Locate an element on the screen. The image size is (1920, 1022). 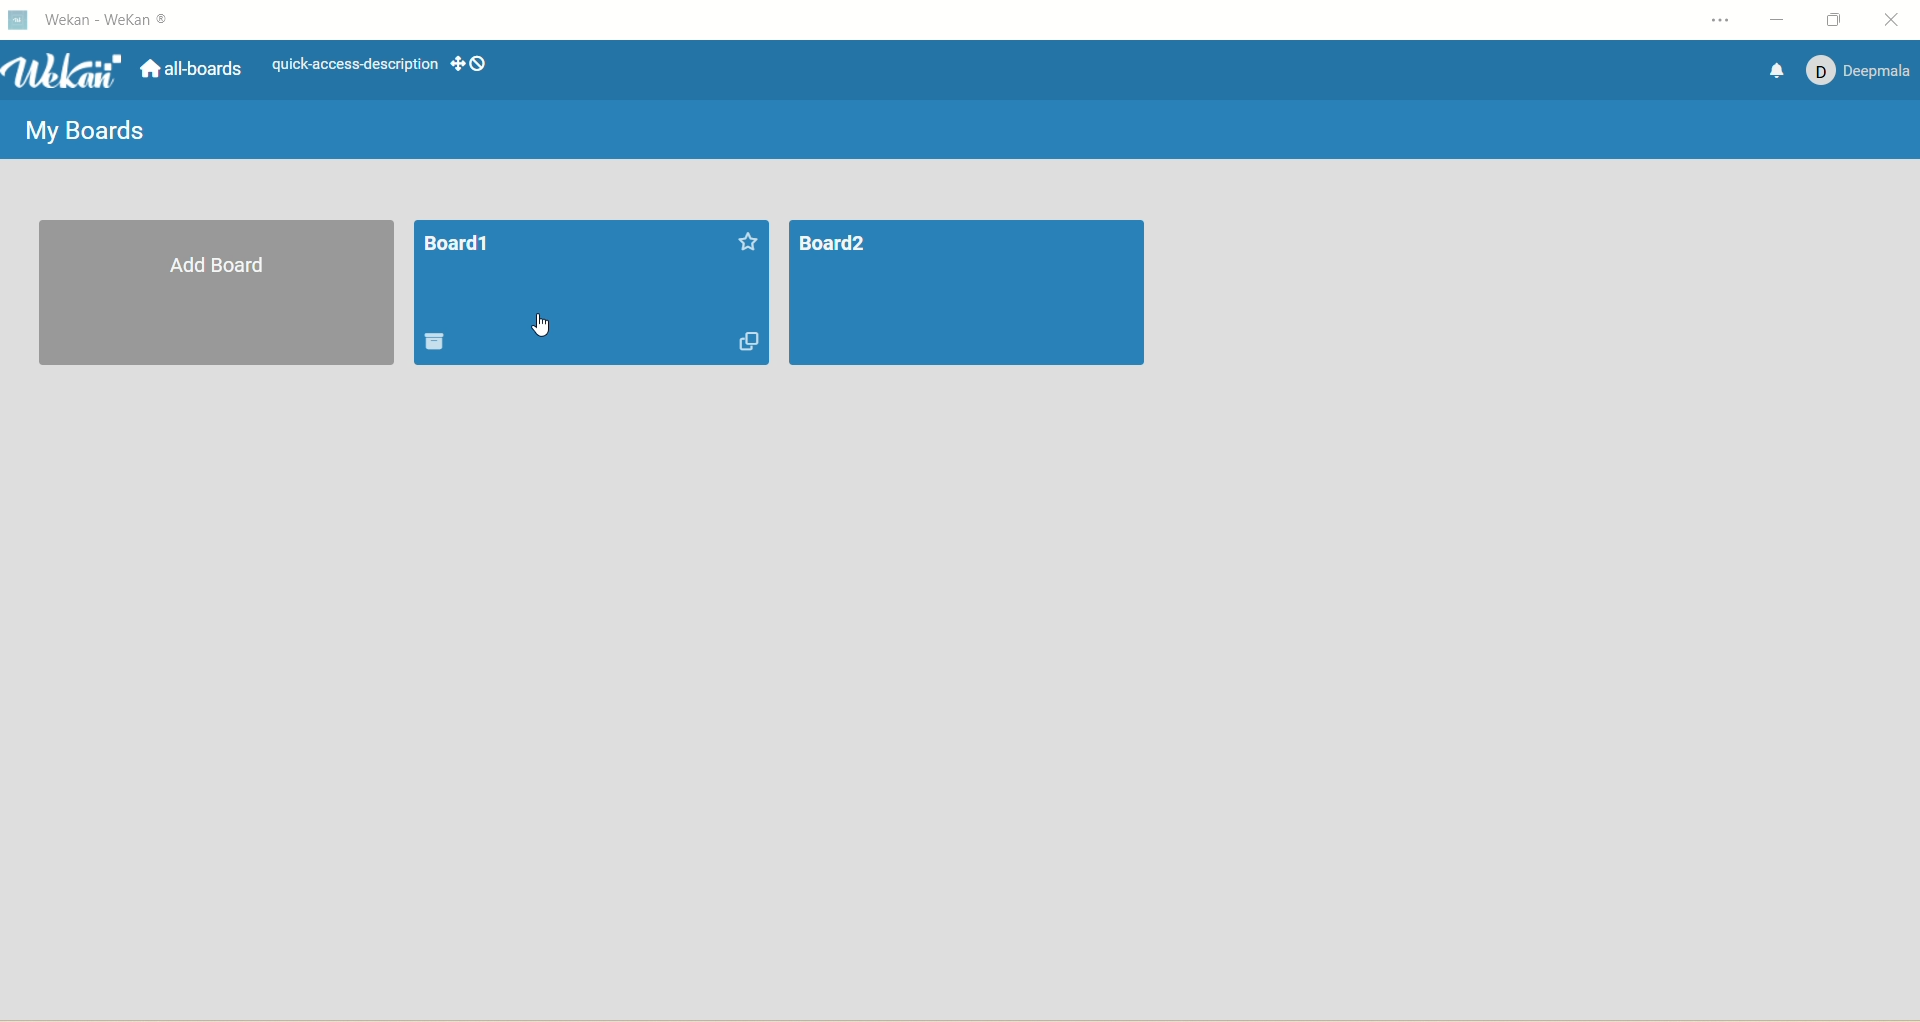
account is located at coordinates (1861, 74).